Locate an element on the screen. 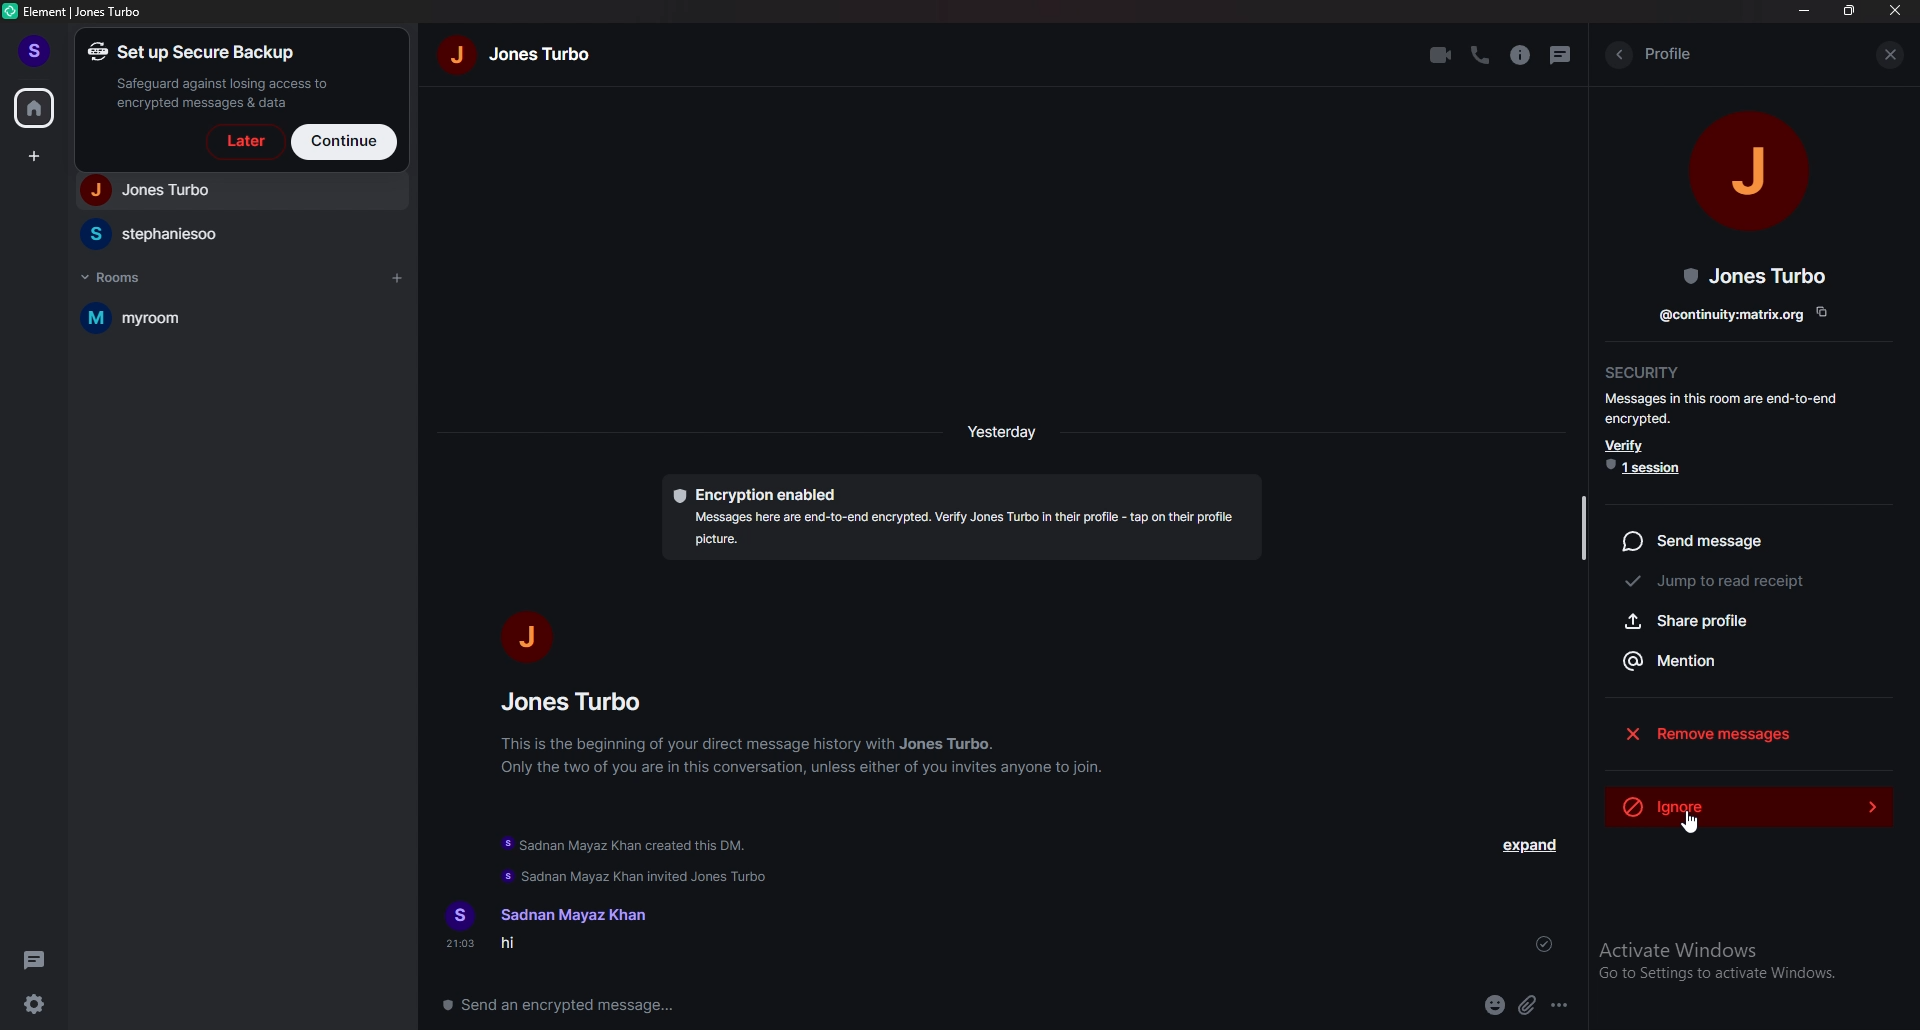 The width and height of the screenshot is (1920, 1030). security is located at coordinates (1644, 370).